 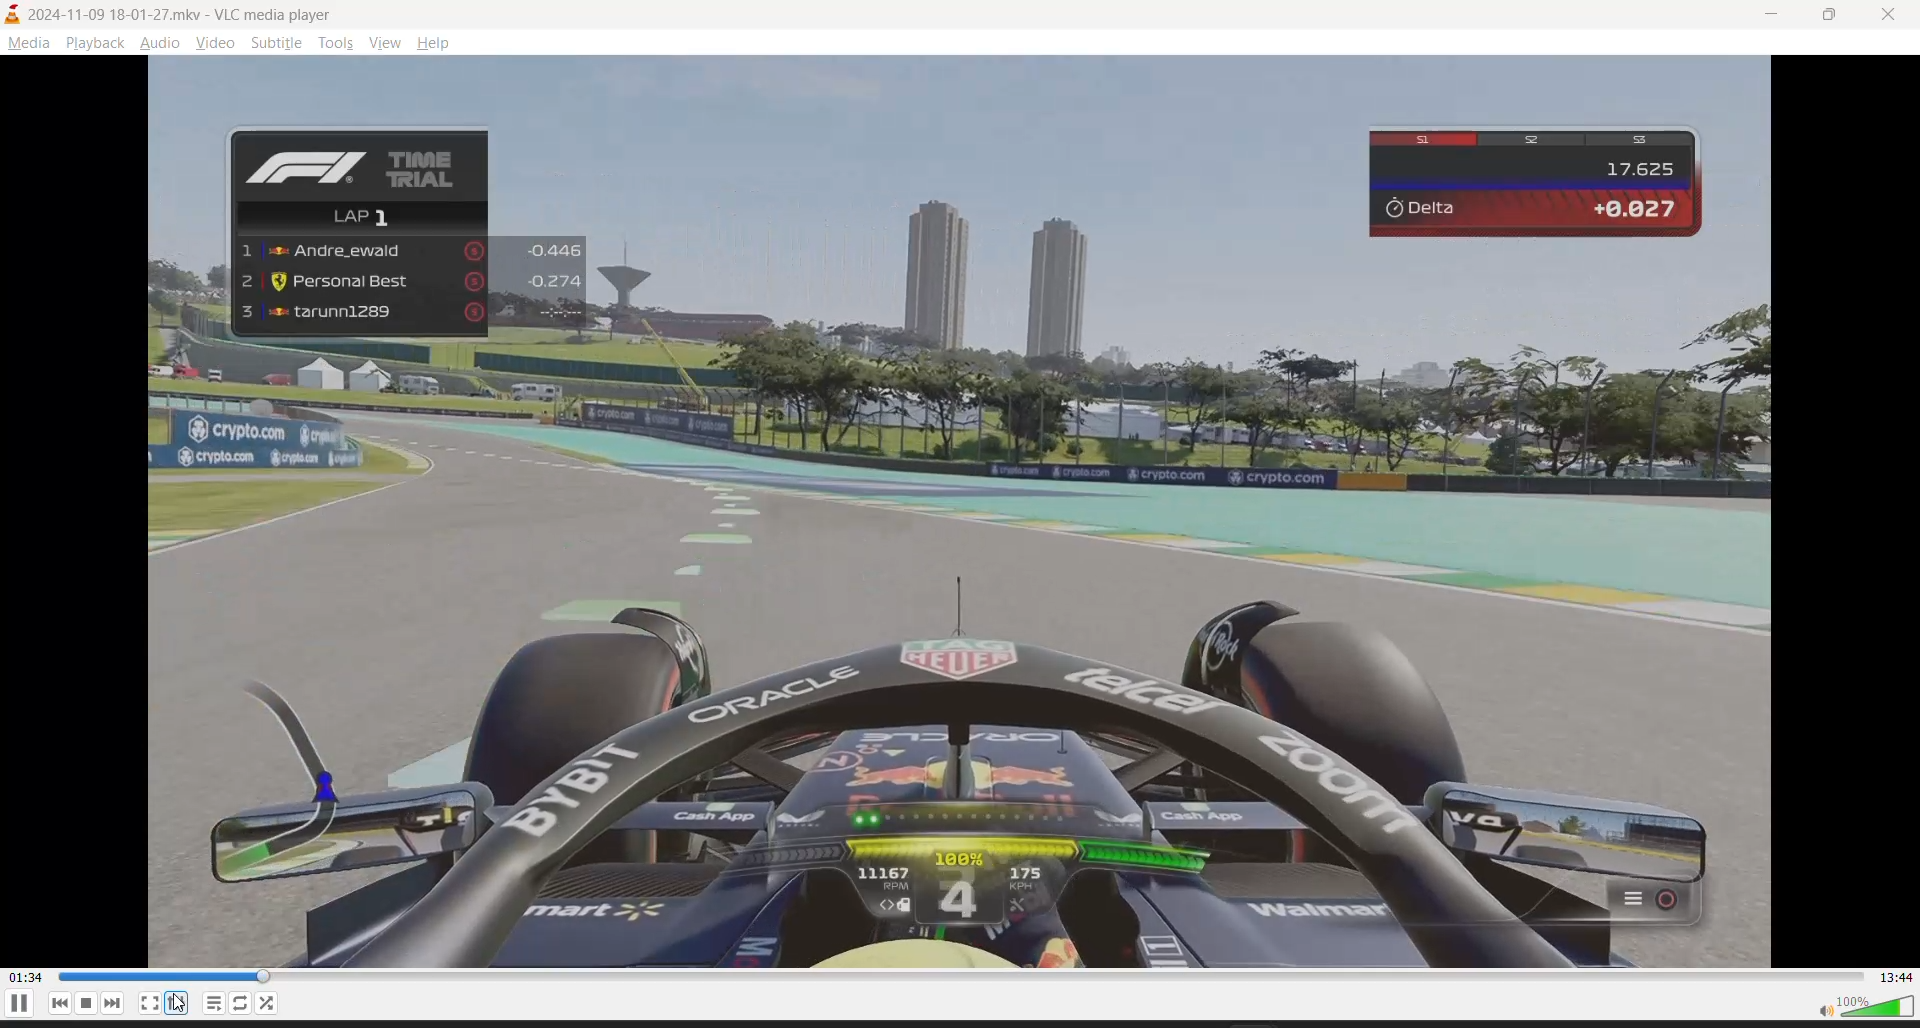 I want to click on settings, so click(x=175, y=1002).